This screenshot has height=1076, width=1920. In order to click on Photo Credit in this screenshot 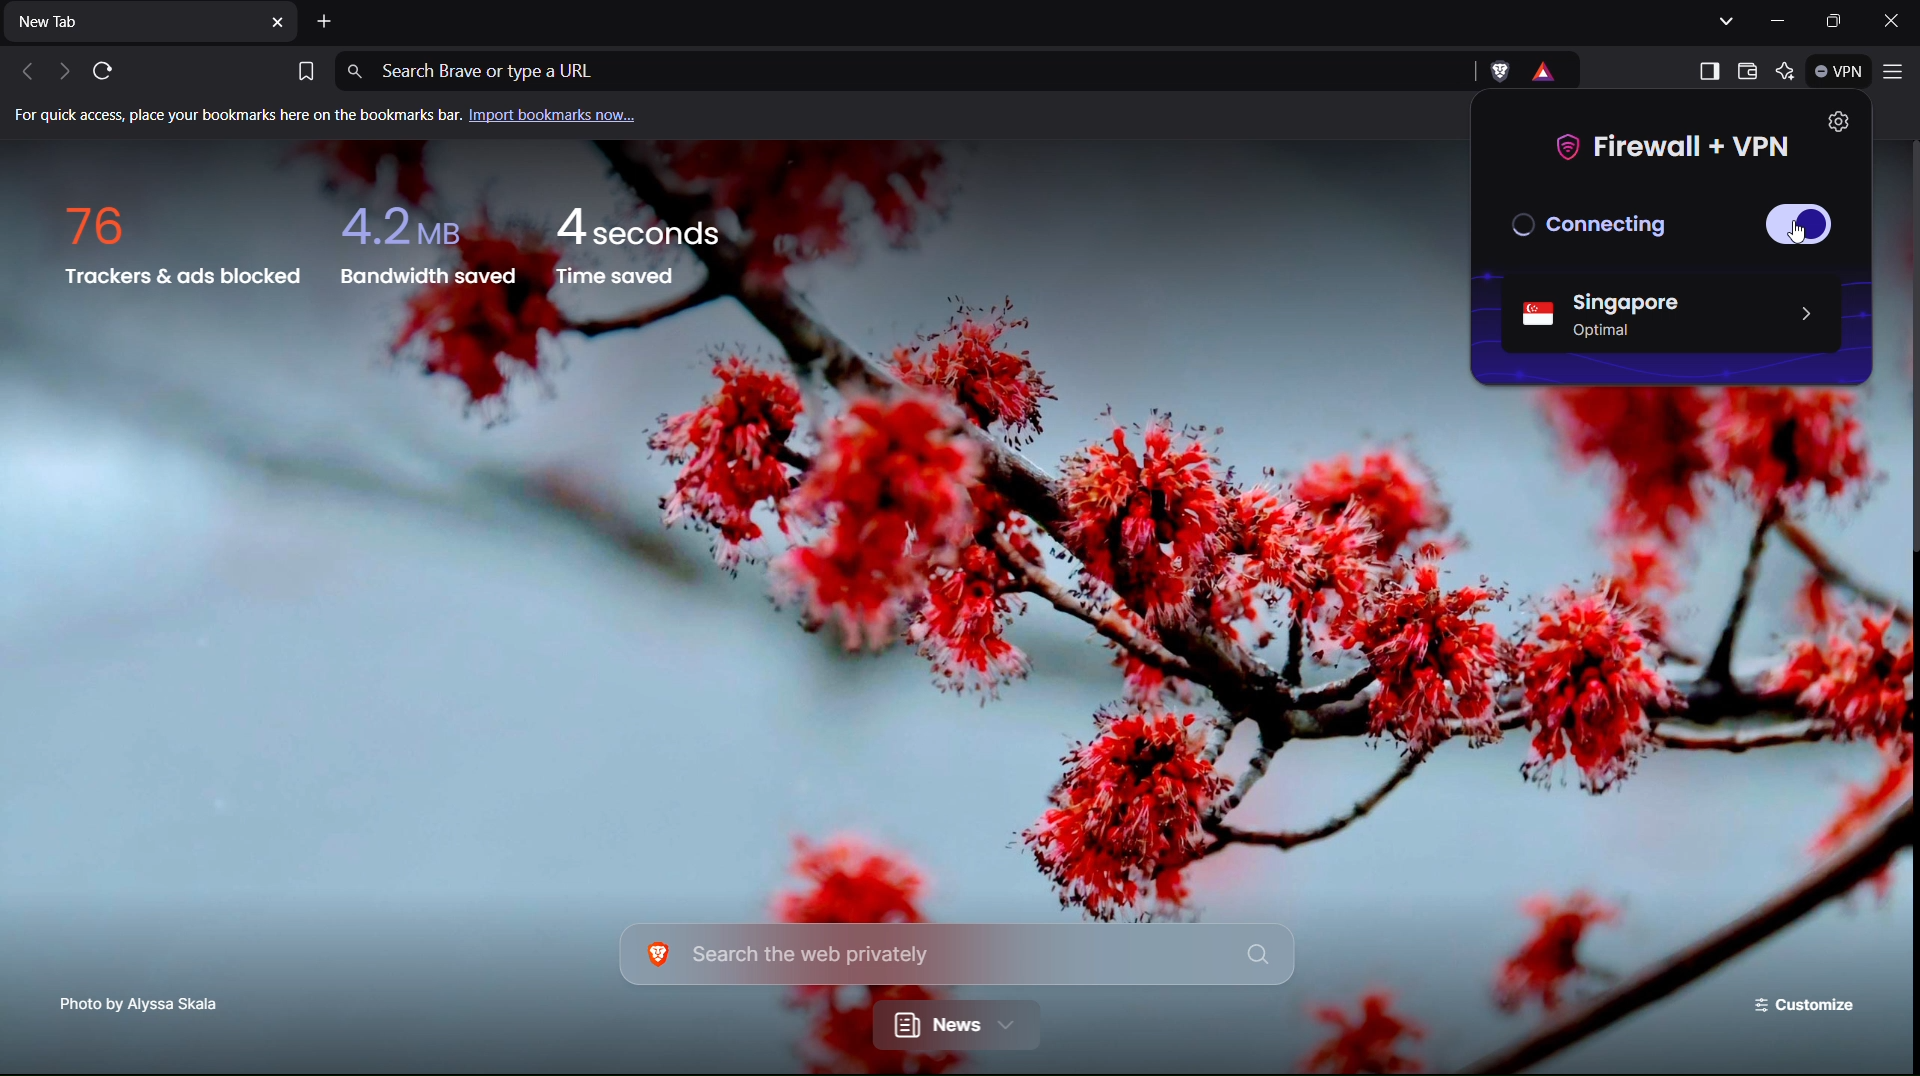, I will do `click(137, 1003)`.